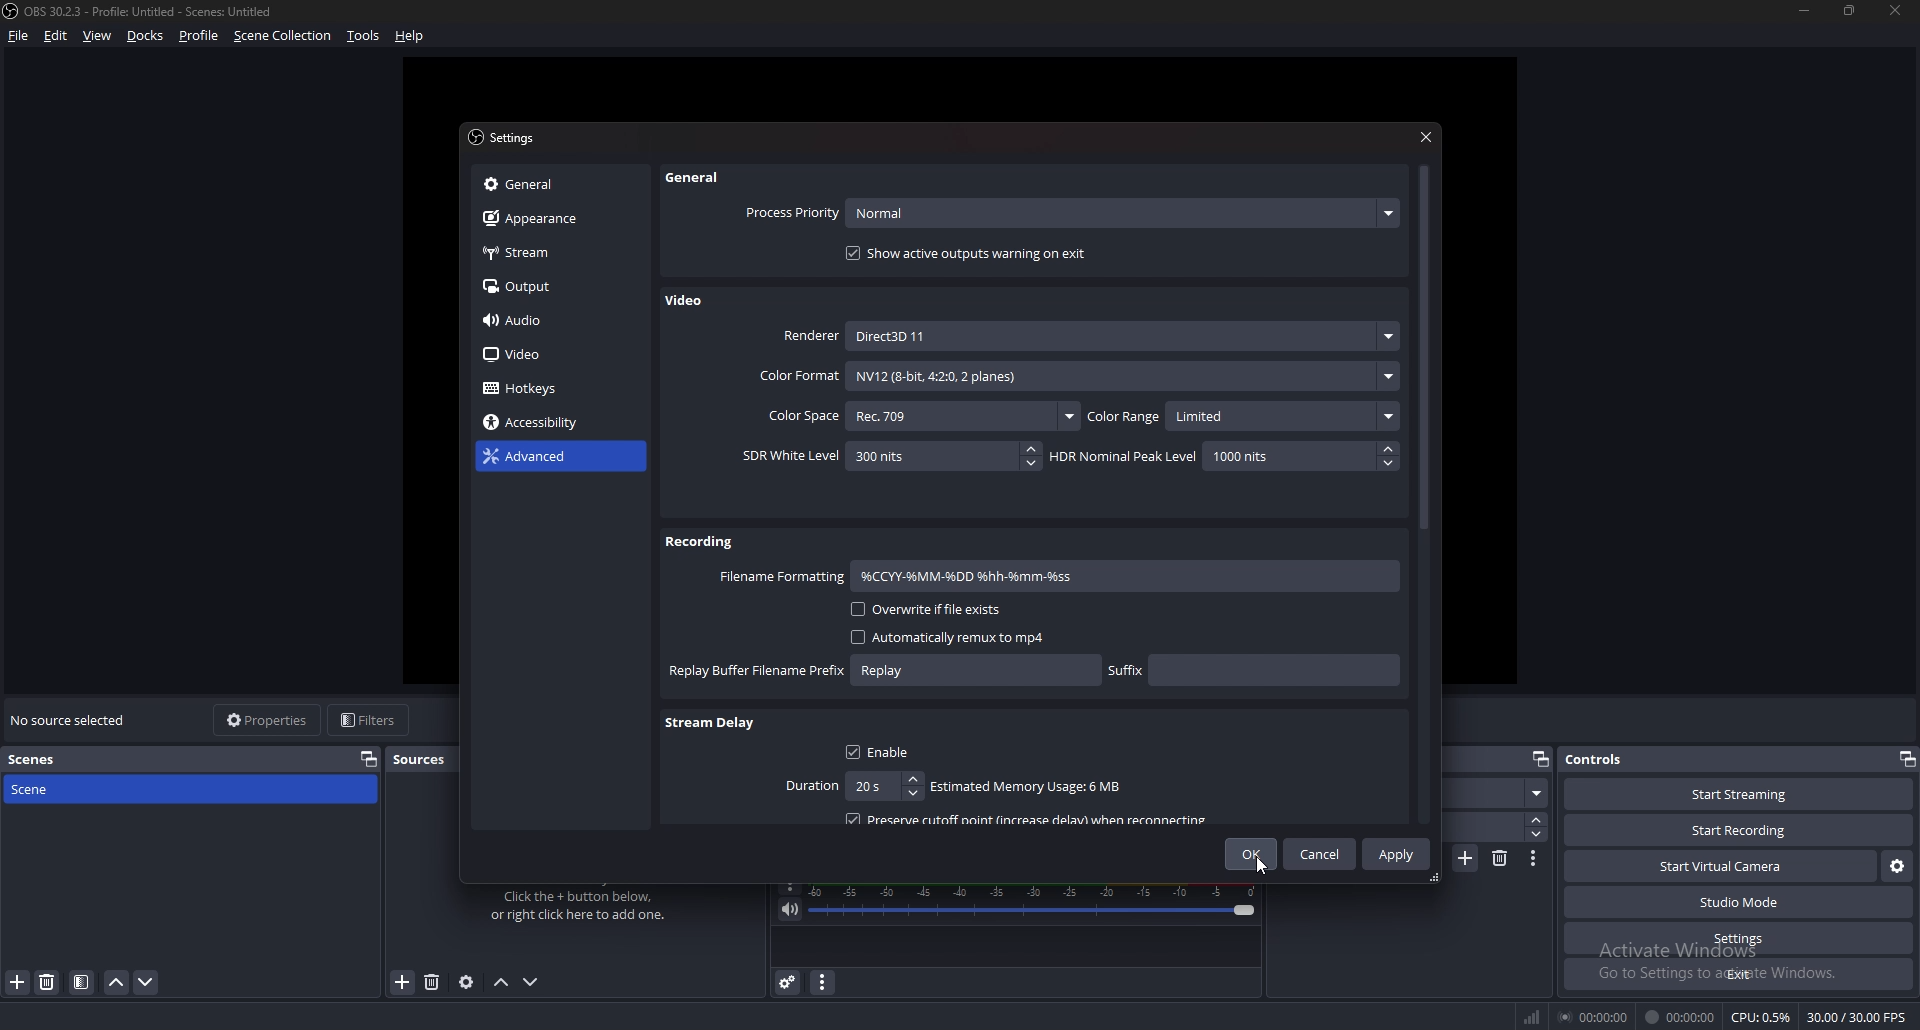 The image size is (1920, 1030). I want to click on tools, so click(362, 36).